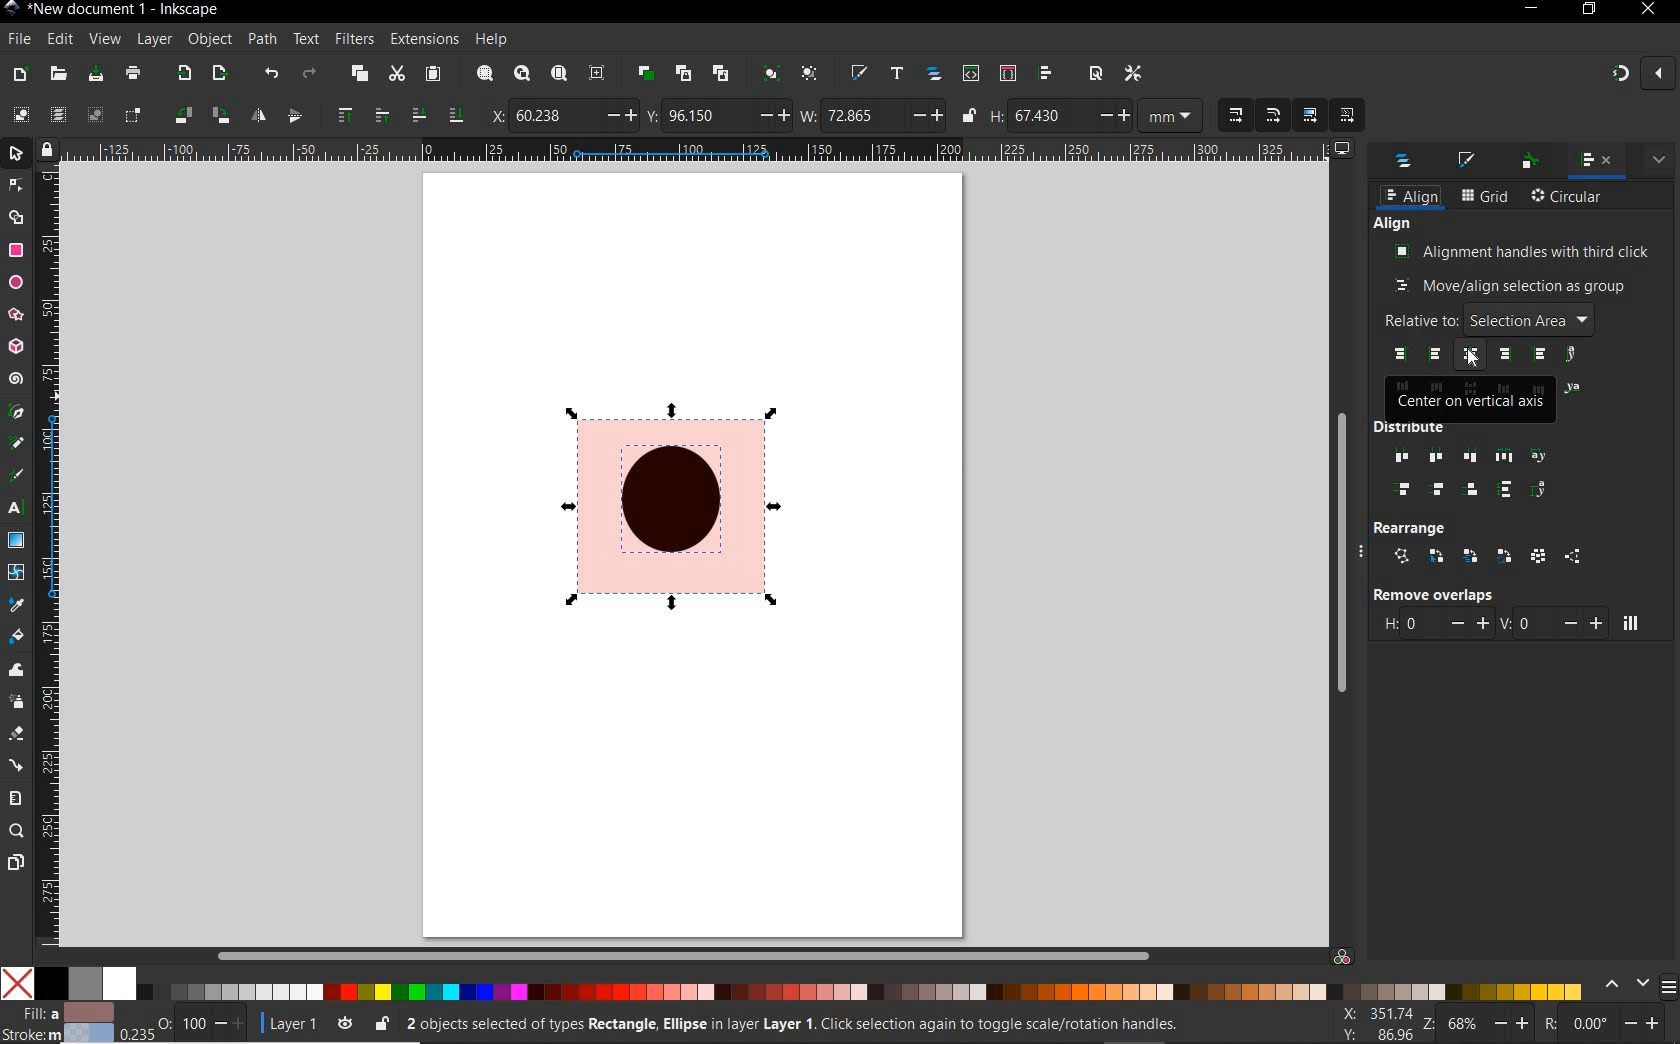  What do you see at coordinates (1539, 455) in the screenshot?
I see `DISTRIBUTE TEXT OBJECTS` at bounding box center [1539, 455].